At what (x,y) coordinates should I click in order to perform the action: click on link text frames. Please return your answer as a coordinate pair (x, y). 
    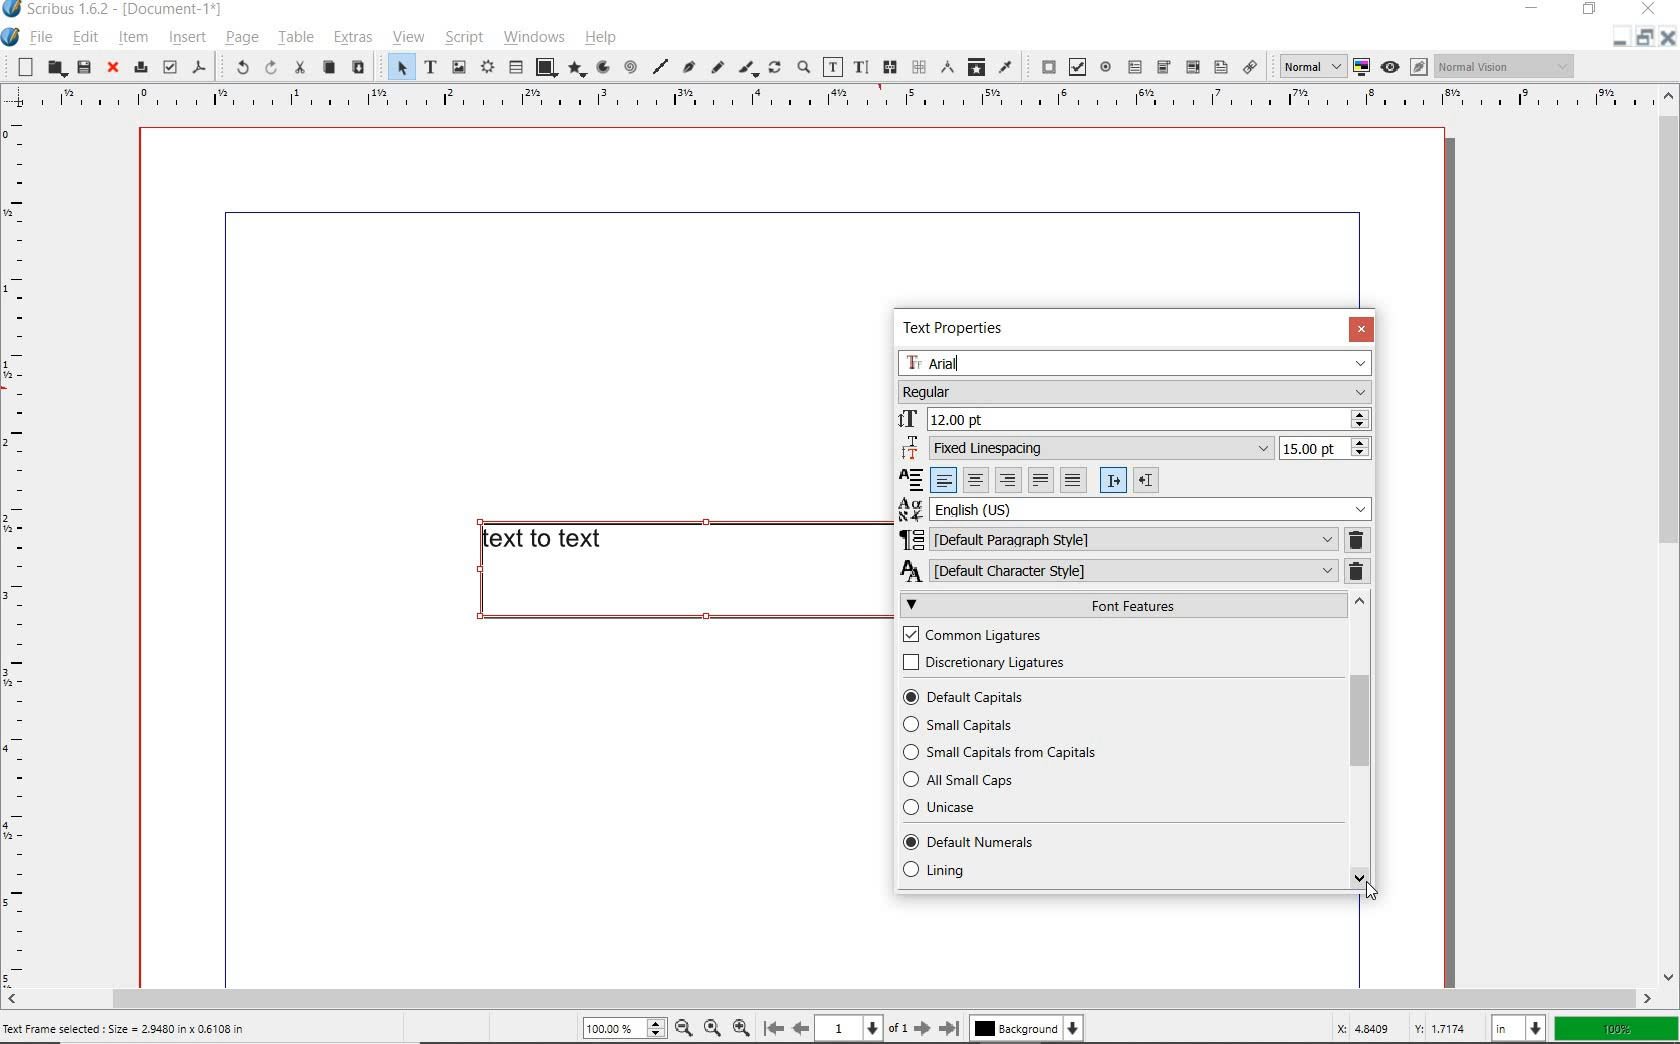
    Looking at the image, I should click on (887, 67).